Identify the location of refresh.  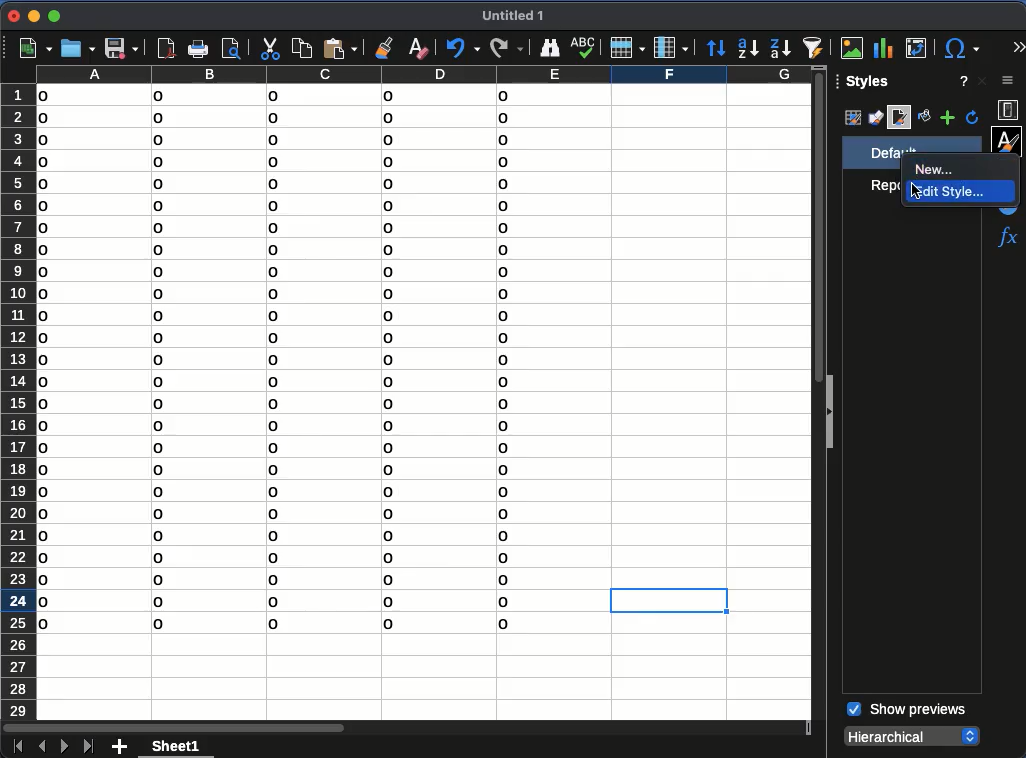
(973, 118).